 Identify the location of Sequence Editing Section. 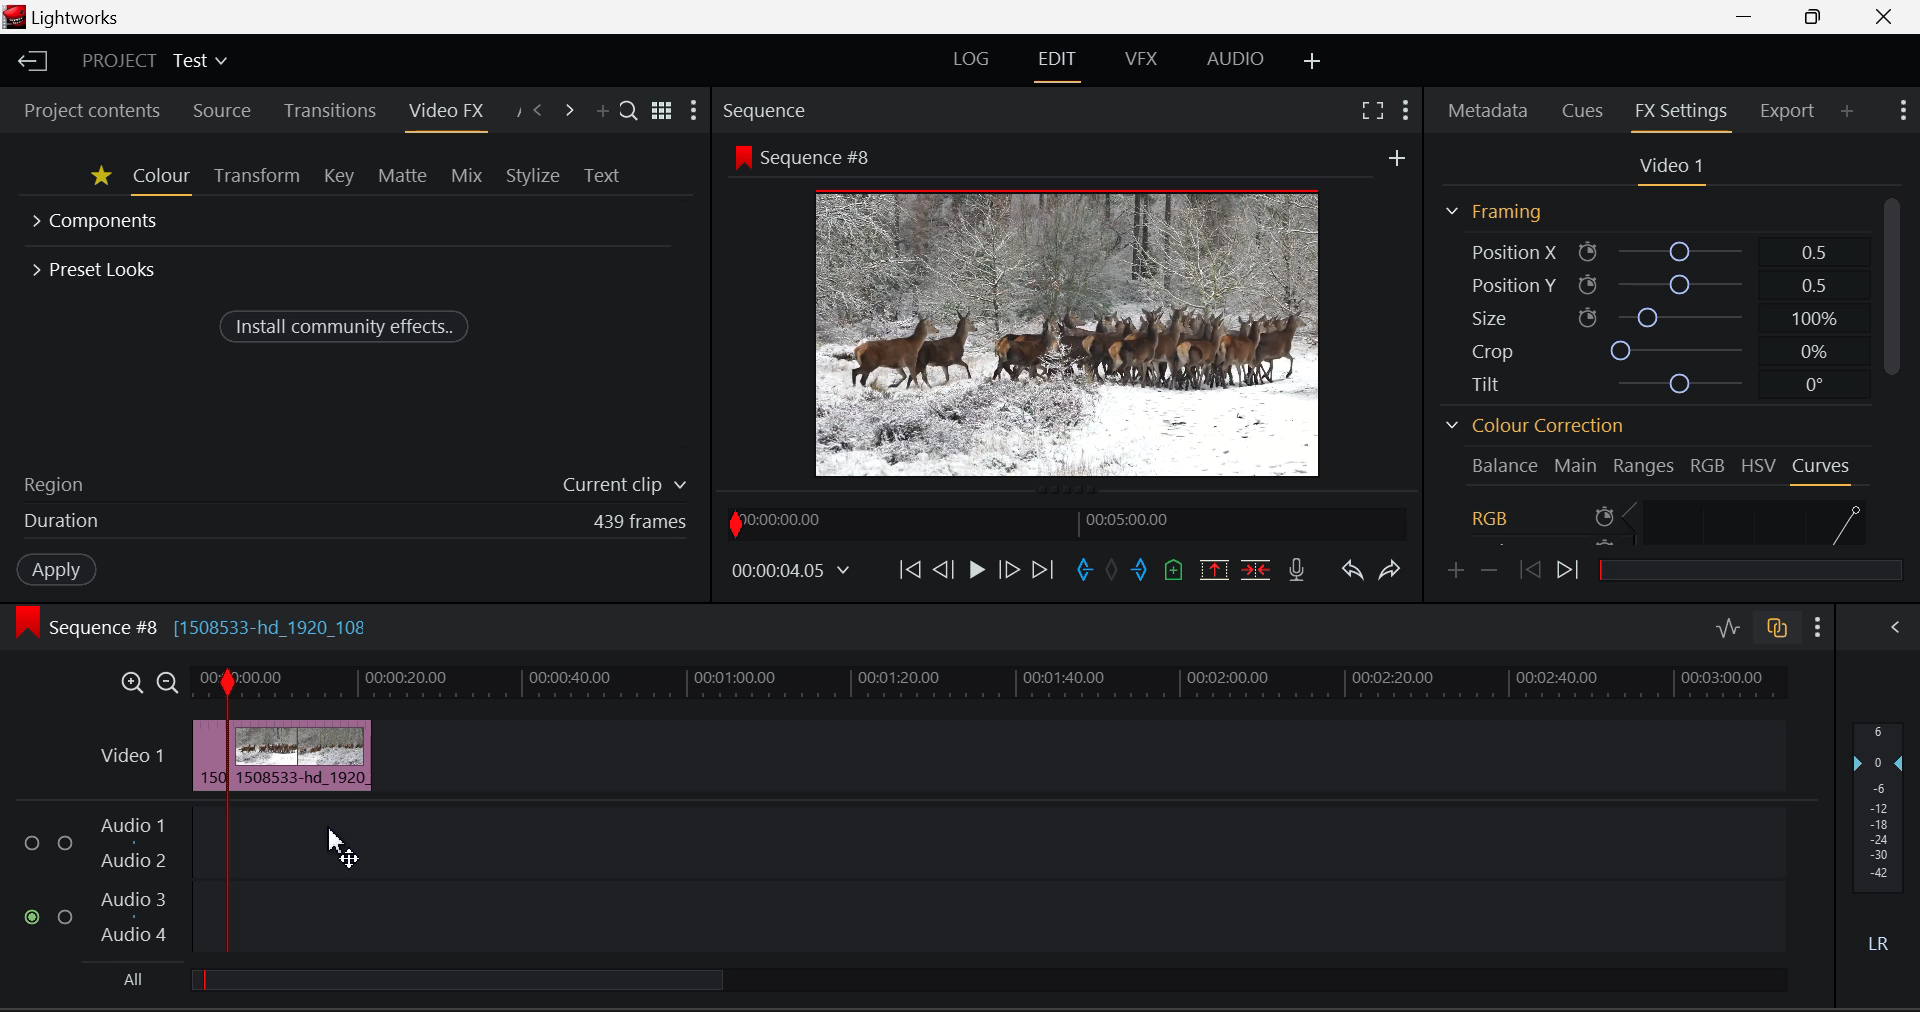
(196, 627).